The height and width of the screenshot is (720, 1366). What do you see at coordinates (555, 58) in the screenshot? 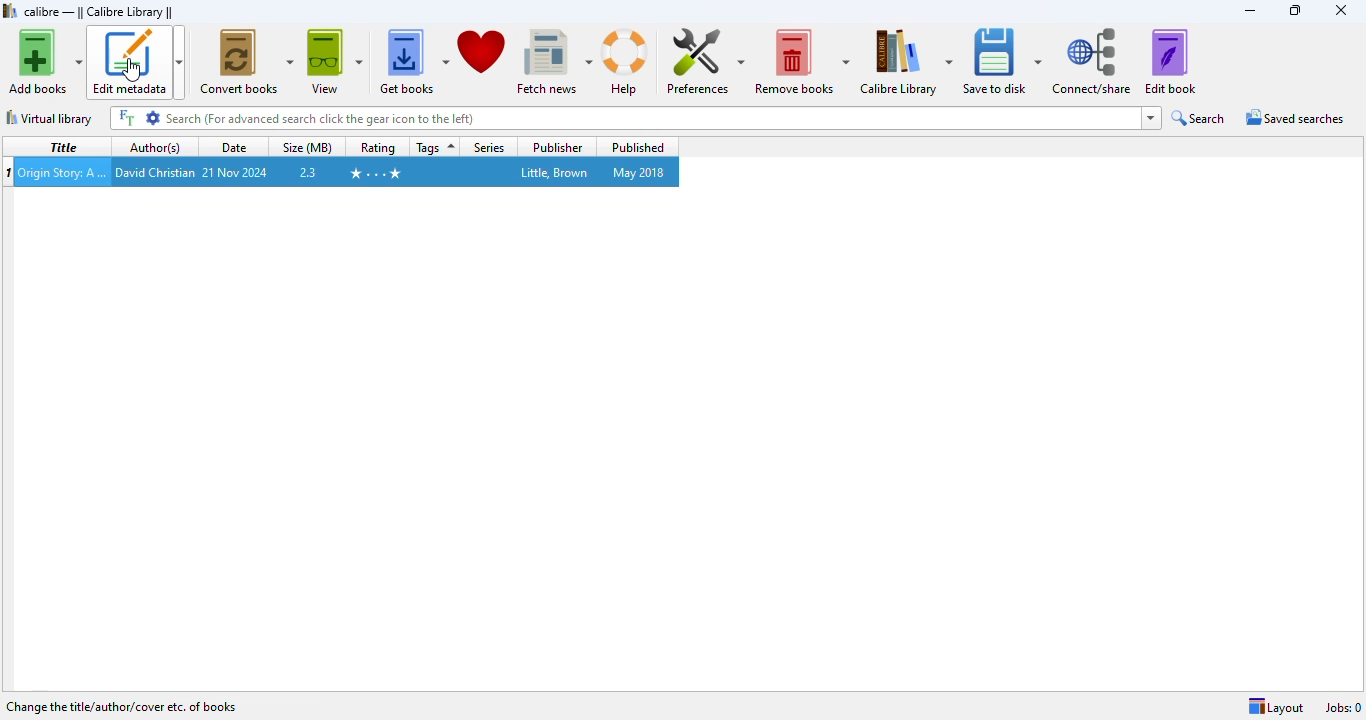
I see `fetch news` at bounding box center [555, 58].